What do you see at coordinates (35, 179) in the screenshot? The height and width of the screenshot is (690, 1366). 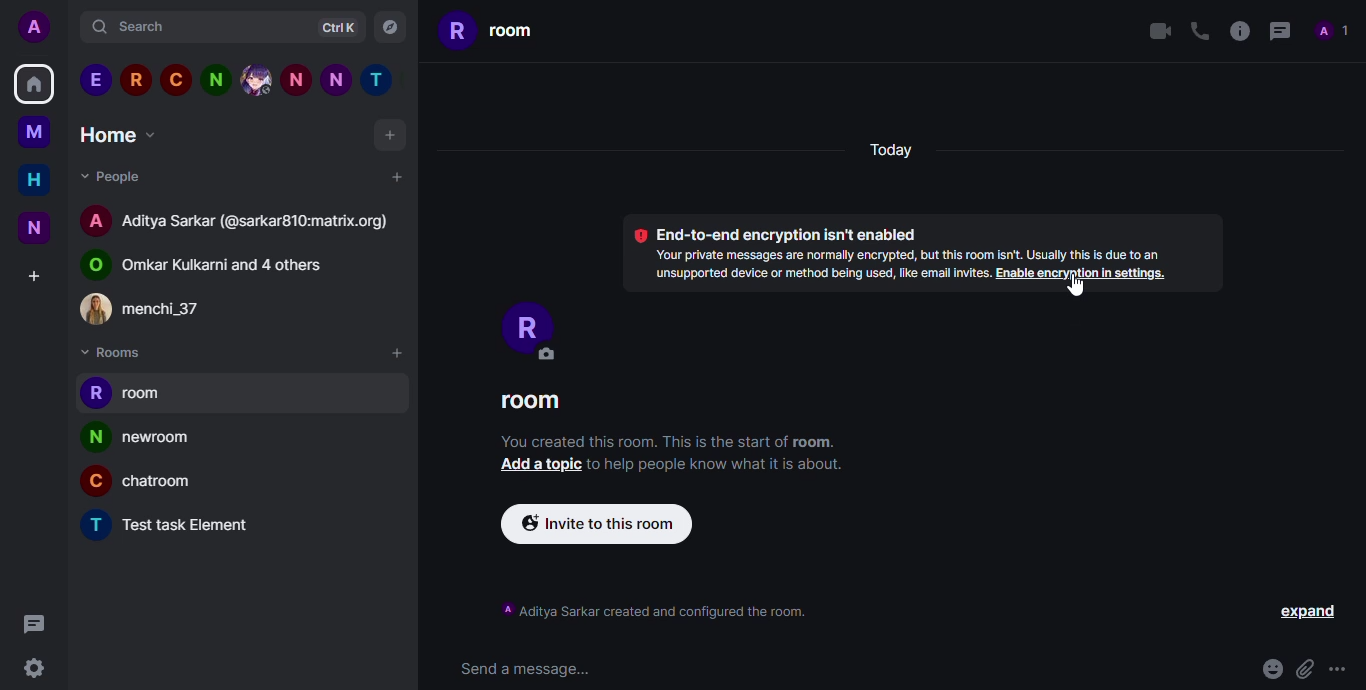 I see `home` at bounding box center [35, 179].